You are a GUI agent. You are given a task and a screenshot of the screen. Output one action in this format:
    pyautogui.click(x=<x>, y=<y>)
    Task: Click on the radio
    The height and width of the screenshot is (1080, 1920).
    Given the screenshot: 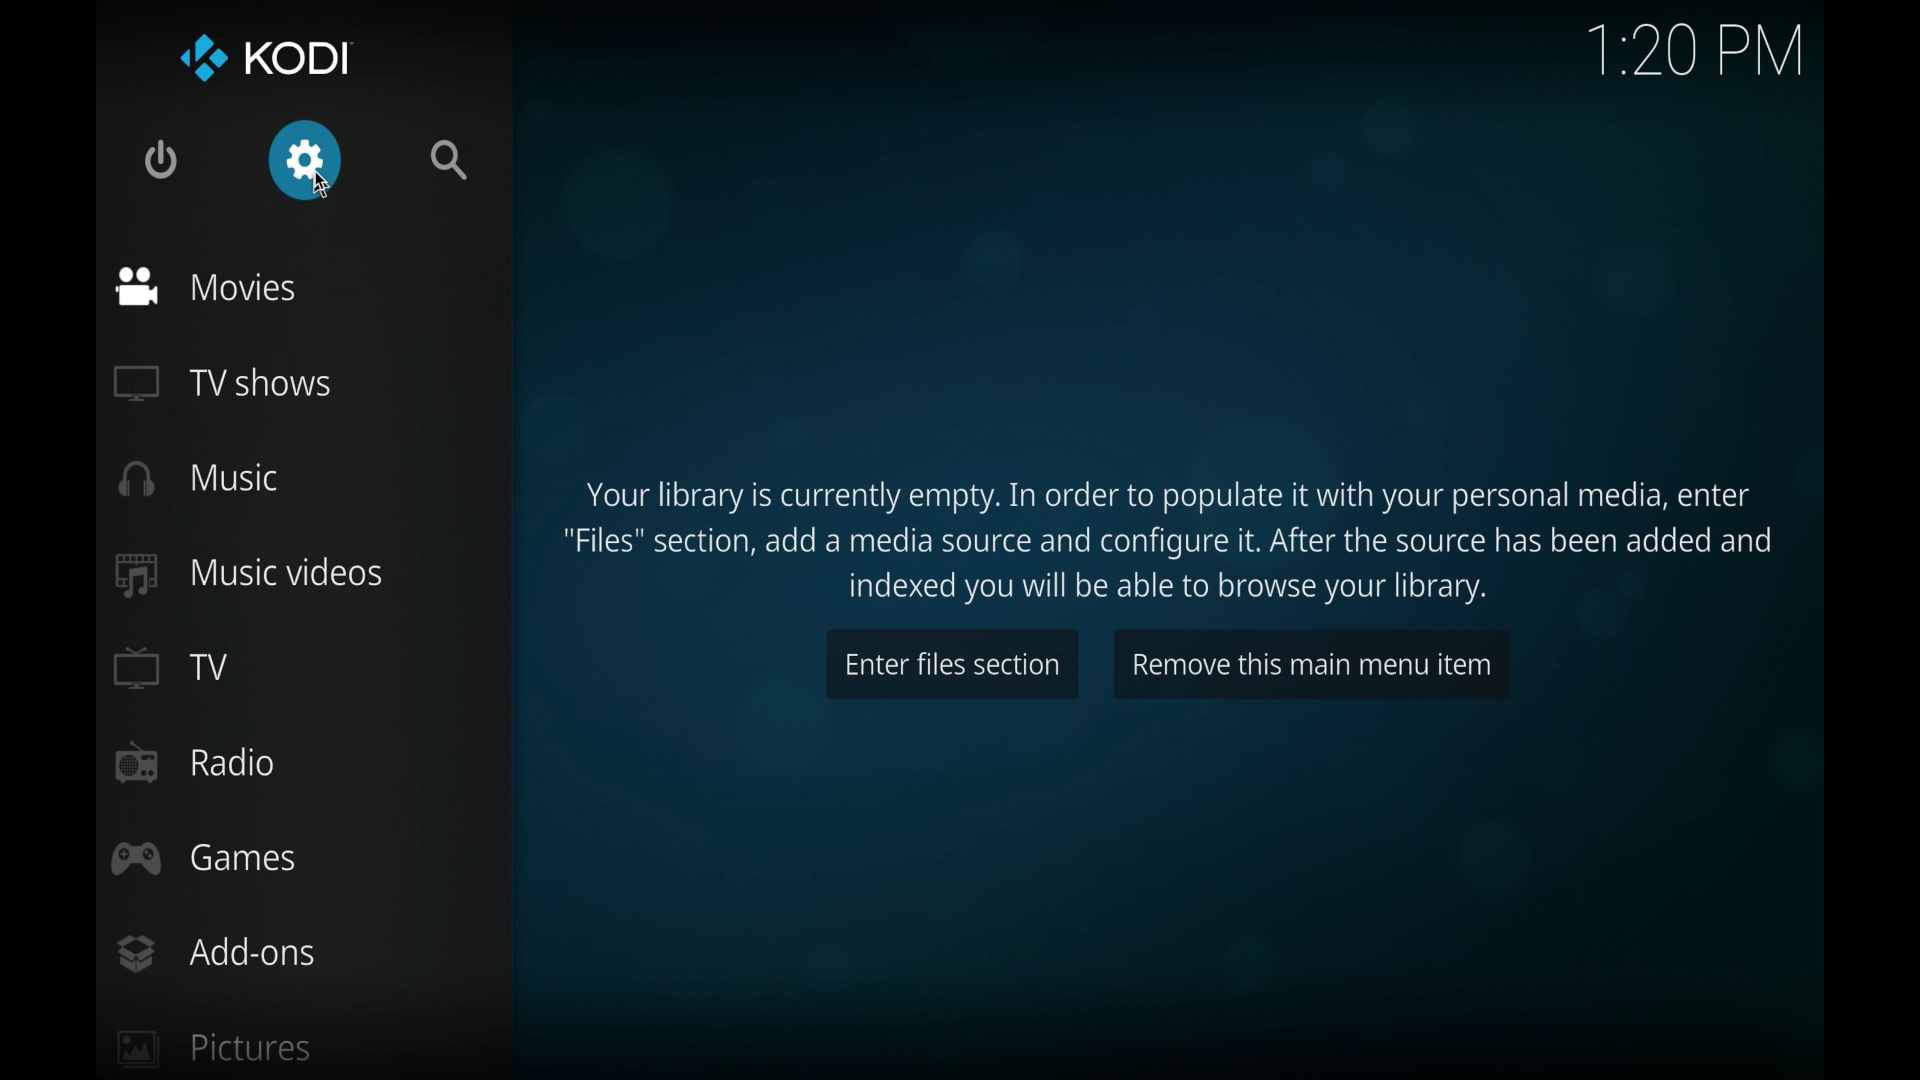 What is the action you would take?
    pyautogui.click(x=197, y=761)
    